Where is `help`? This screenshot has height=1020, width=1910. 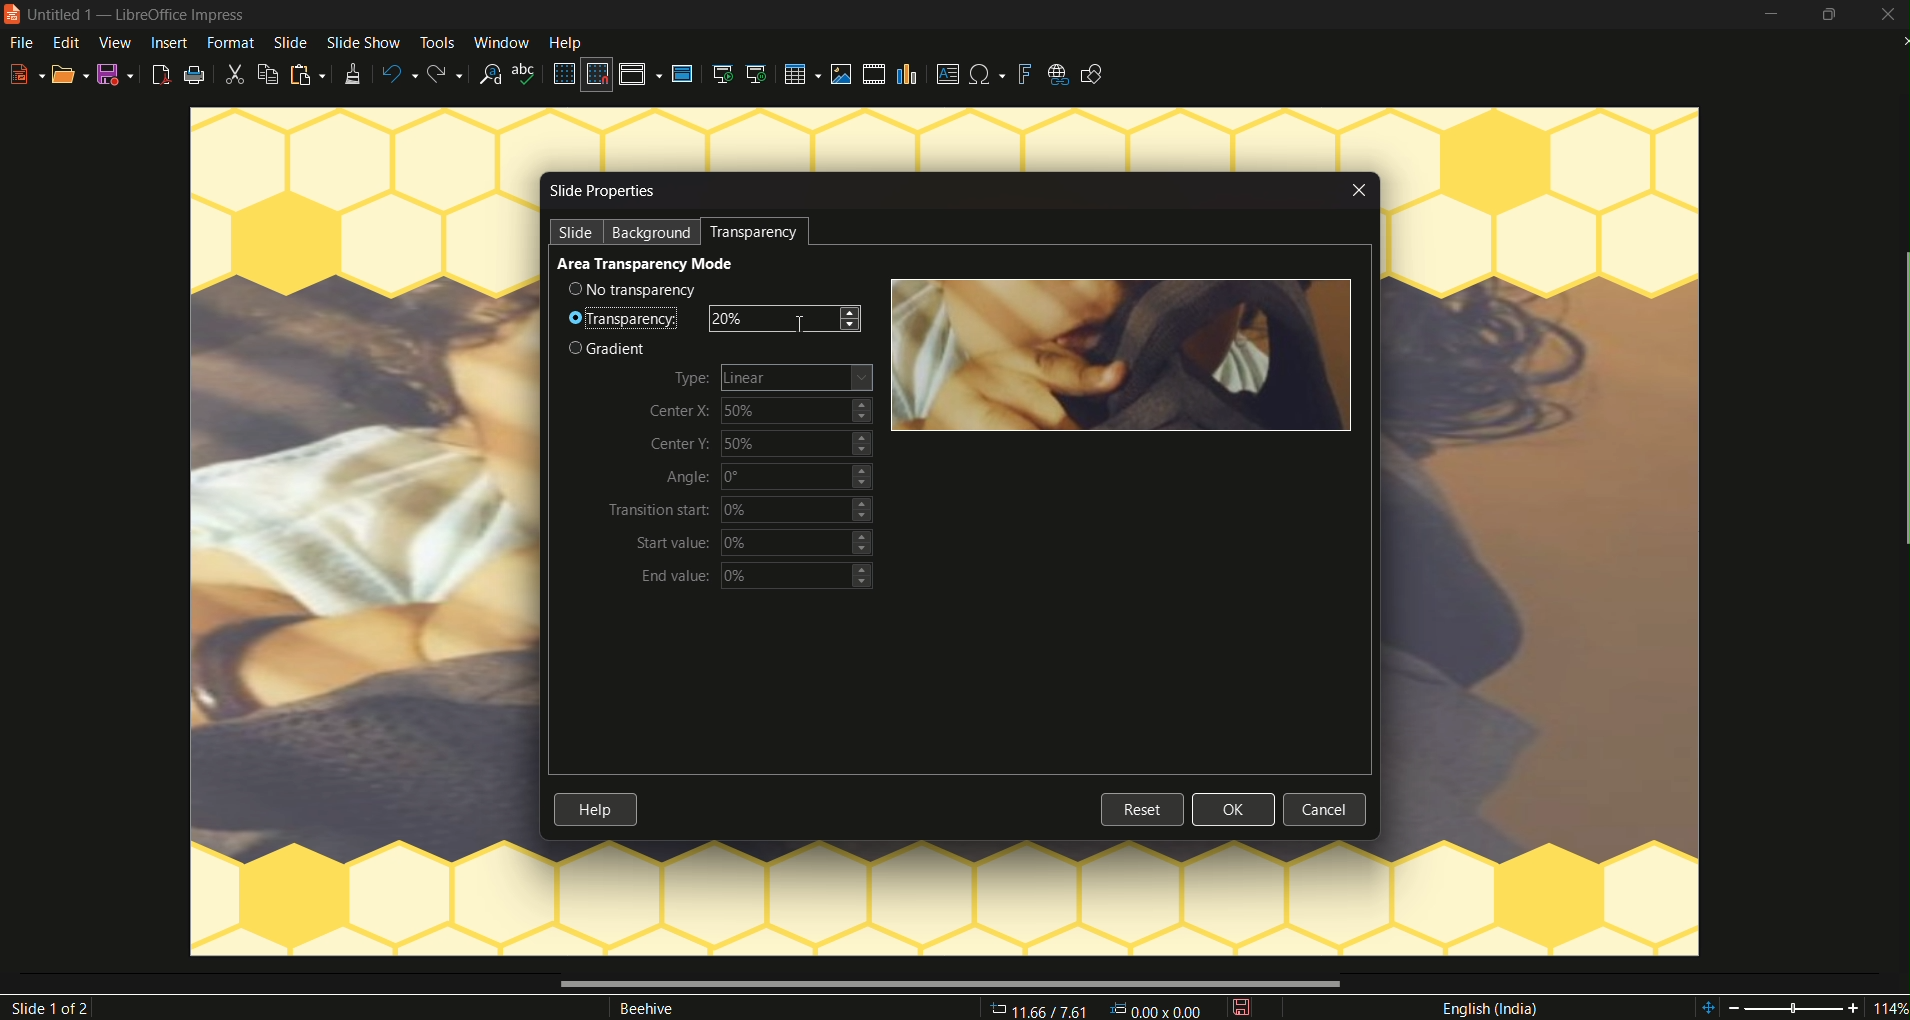 help is located at coordinates (571, 42).